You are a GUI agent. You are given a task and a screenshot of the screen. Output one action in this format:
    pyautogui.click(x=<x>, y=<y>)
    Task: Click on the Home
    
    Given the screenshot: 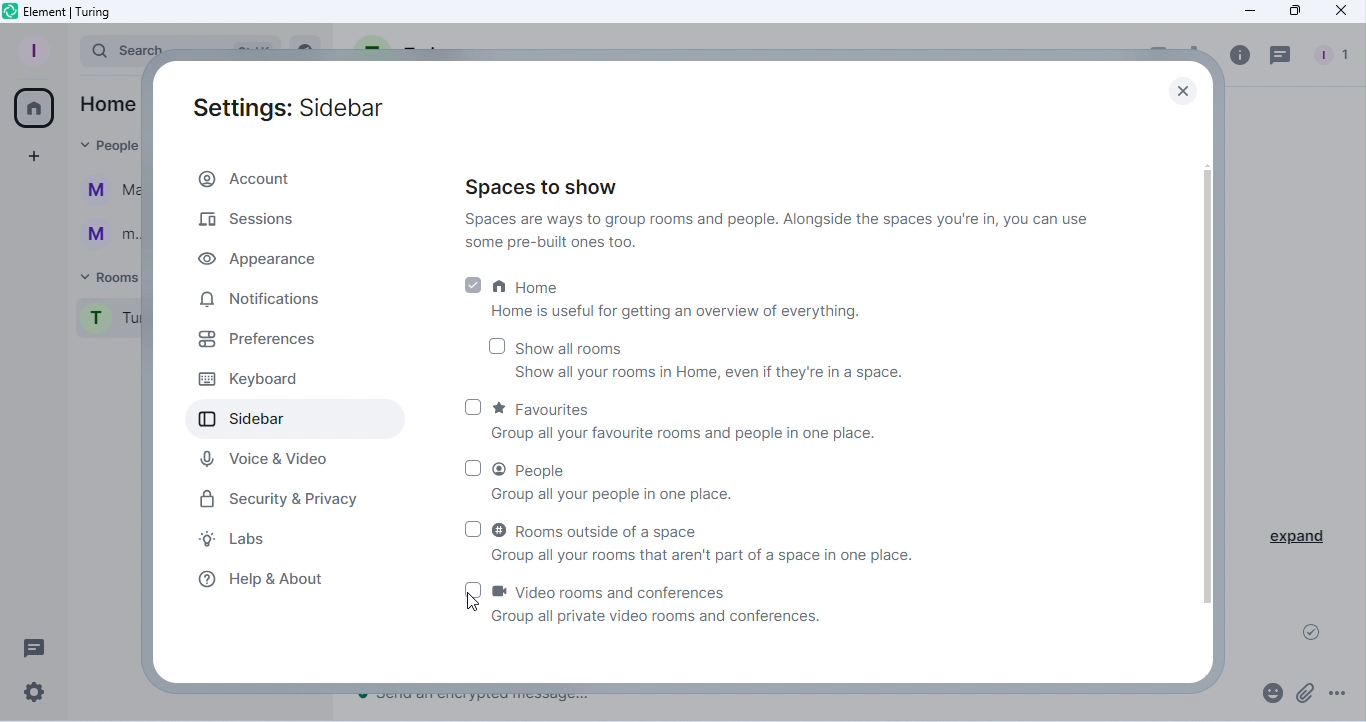 What is the action you would take?
    pyautogui.click(x=31, y=107)
    